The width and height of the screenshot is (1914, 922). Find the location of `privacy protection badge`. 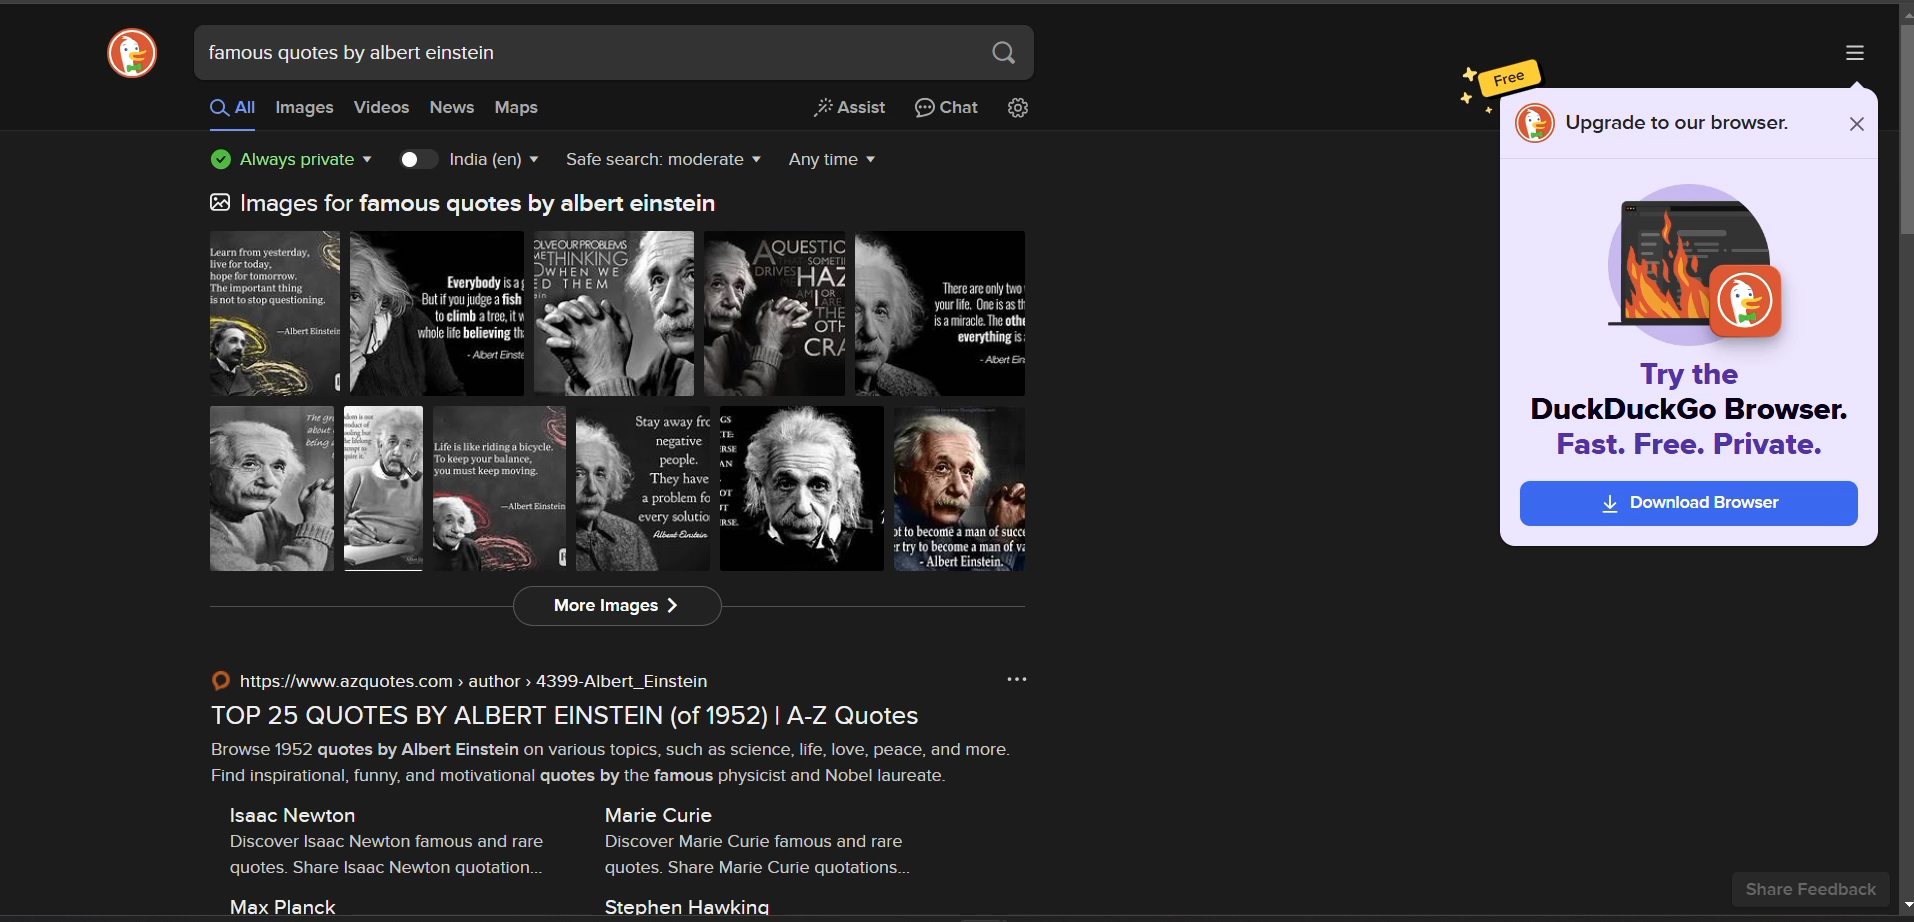

privacy protection badge is located at coordinates (293, 159).